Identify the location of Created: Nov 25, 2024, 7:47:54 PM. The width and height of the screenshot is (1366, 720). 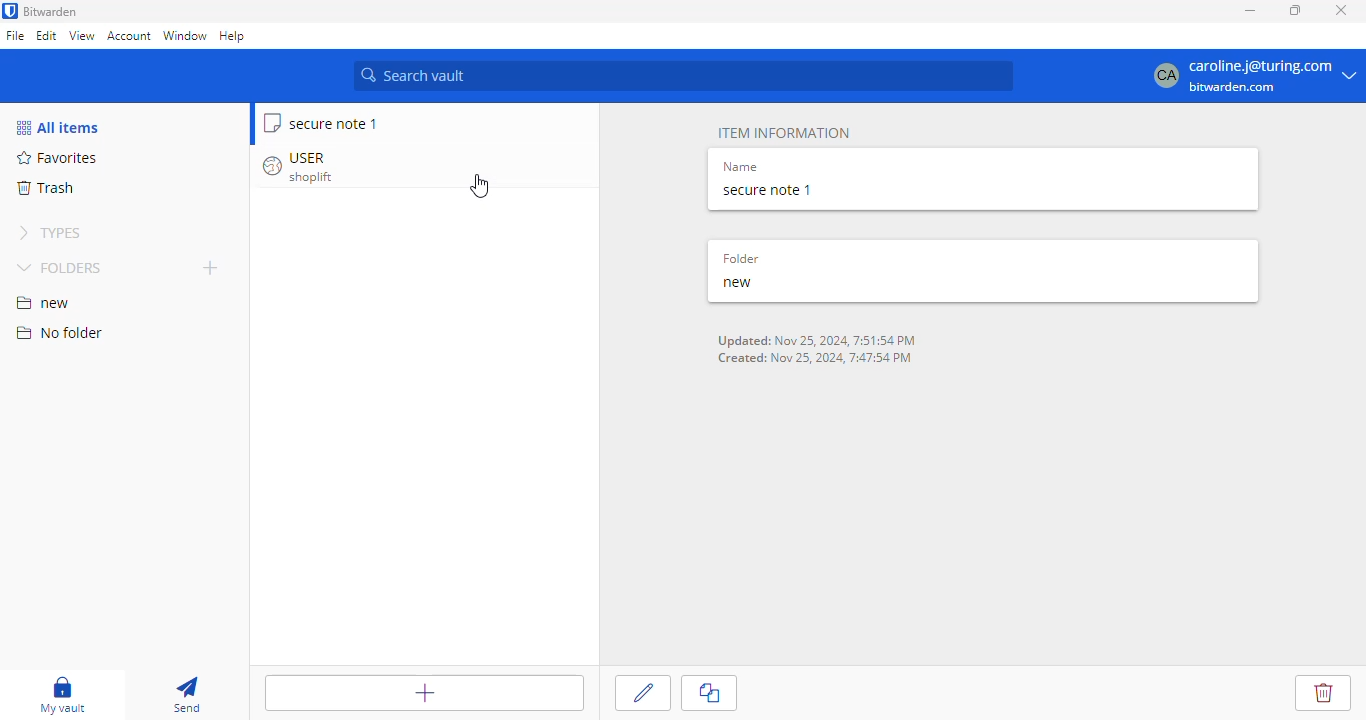
(817, 358).